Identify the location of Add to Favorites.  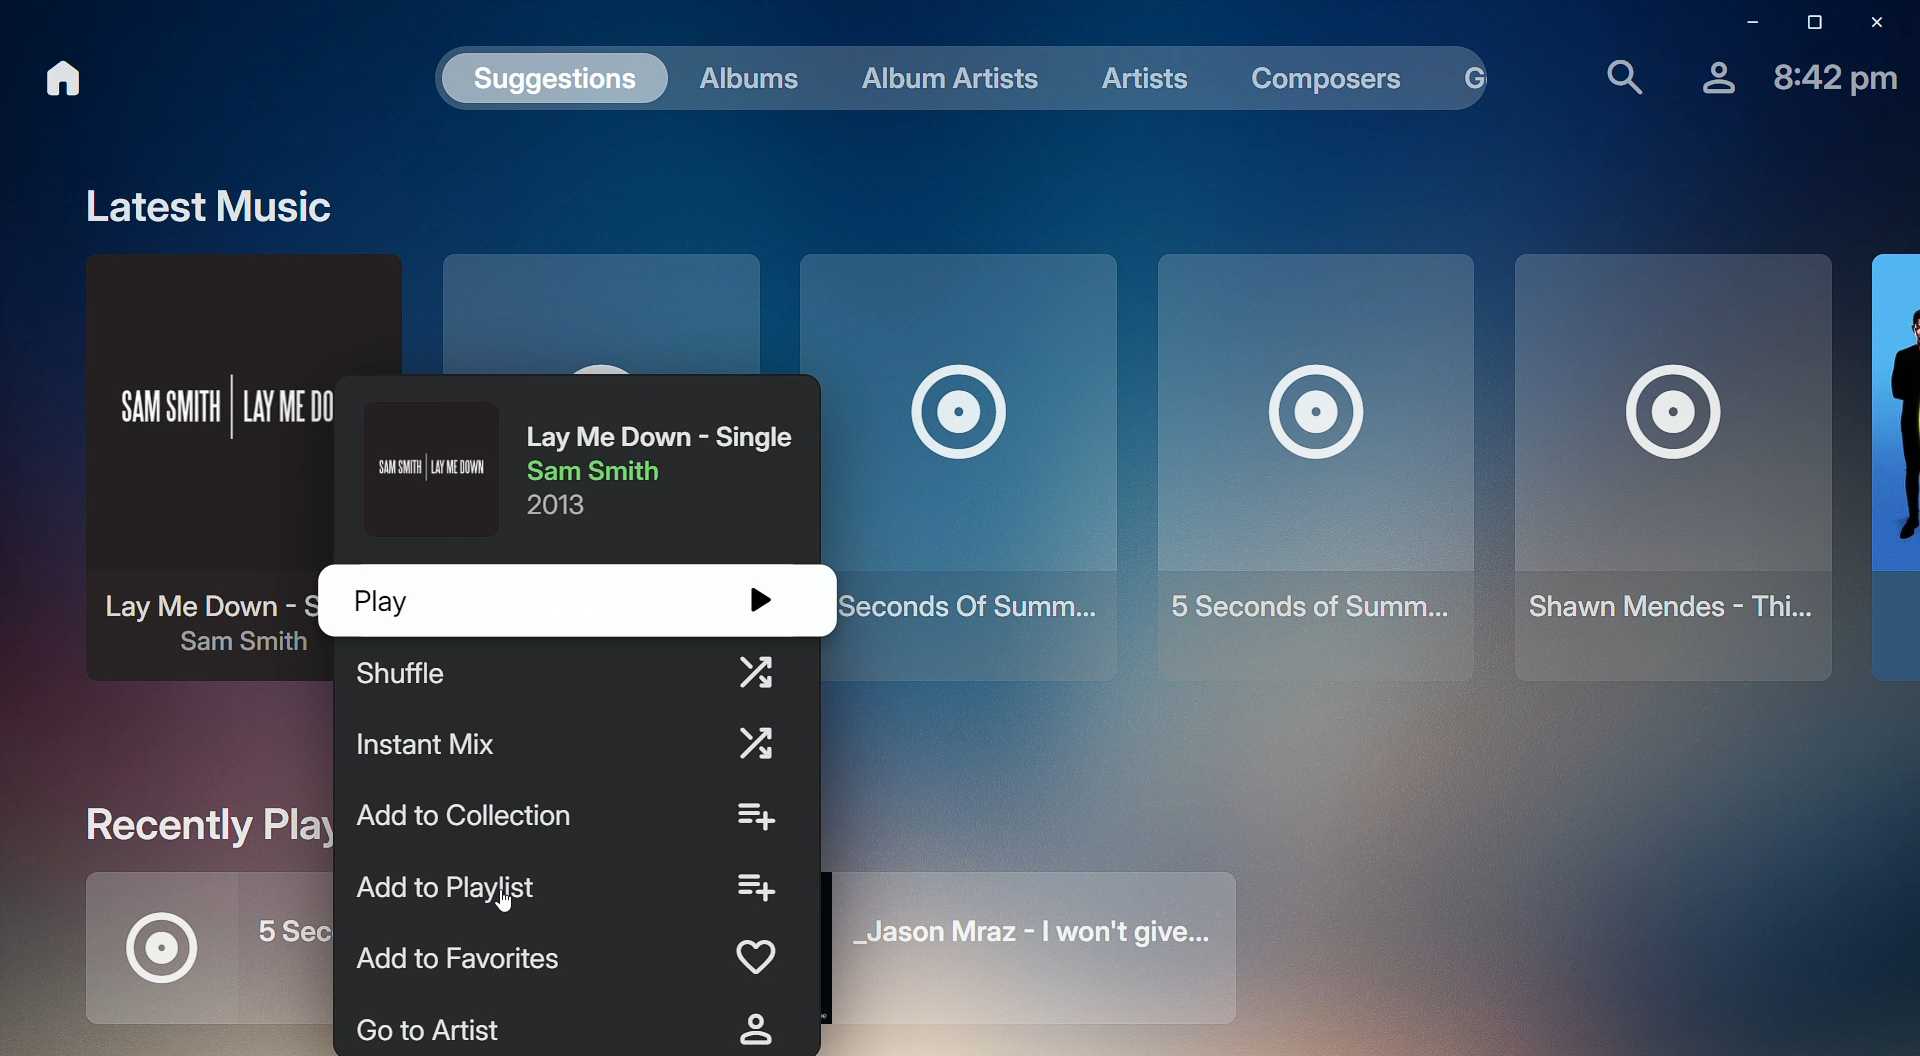
(574, 956).